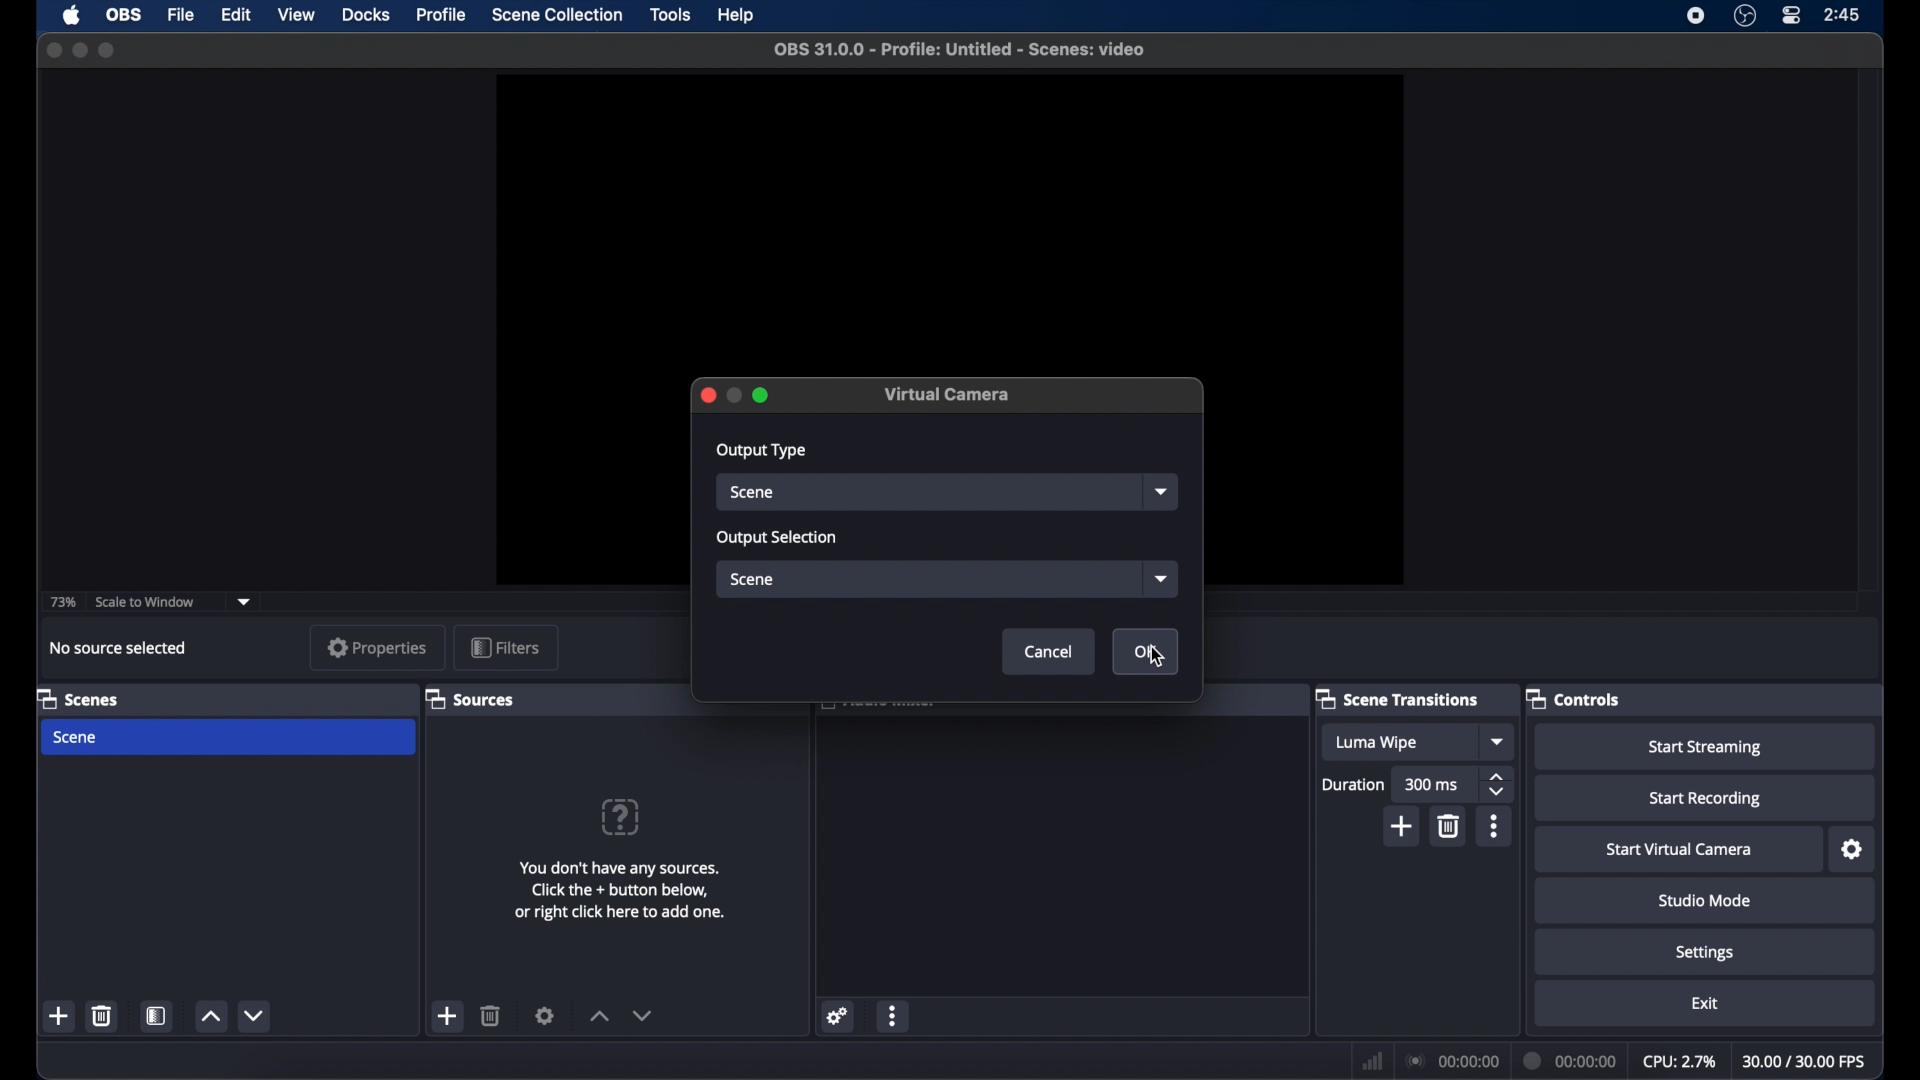 The image size is (1920, 1080). Describe the element at coordinates (119, 647) in the screenshot. I see `no source selected` at that location.